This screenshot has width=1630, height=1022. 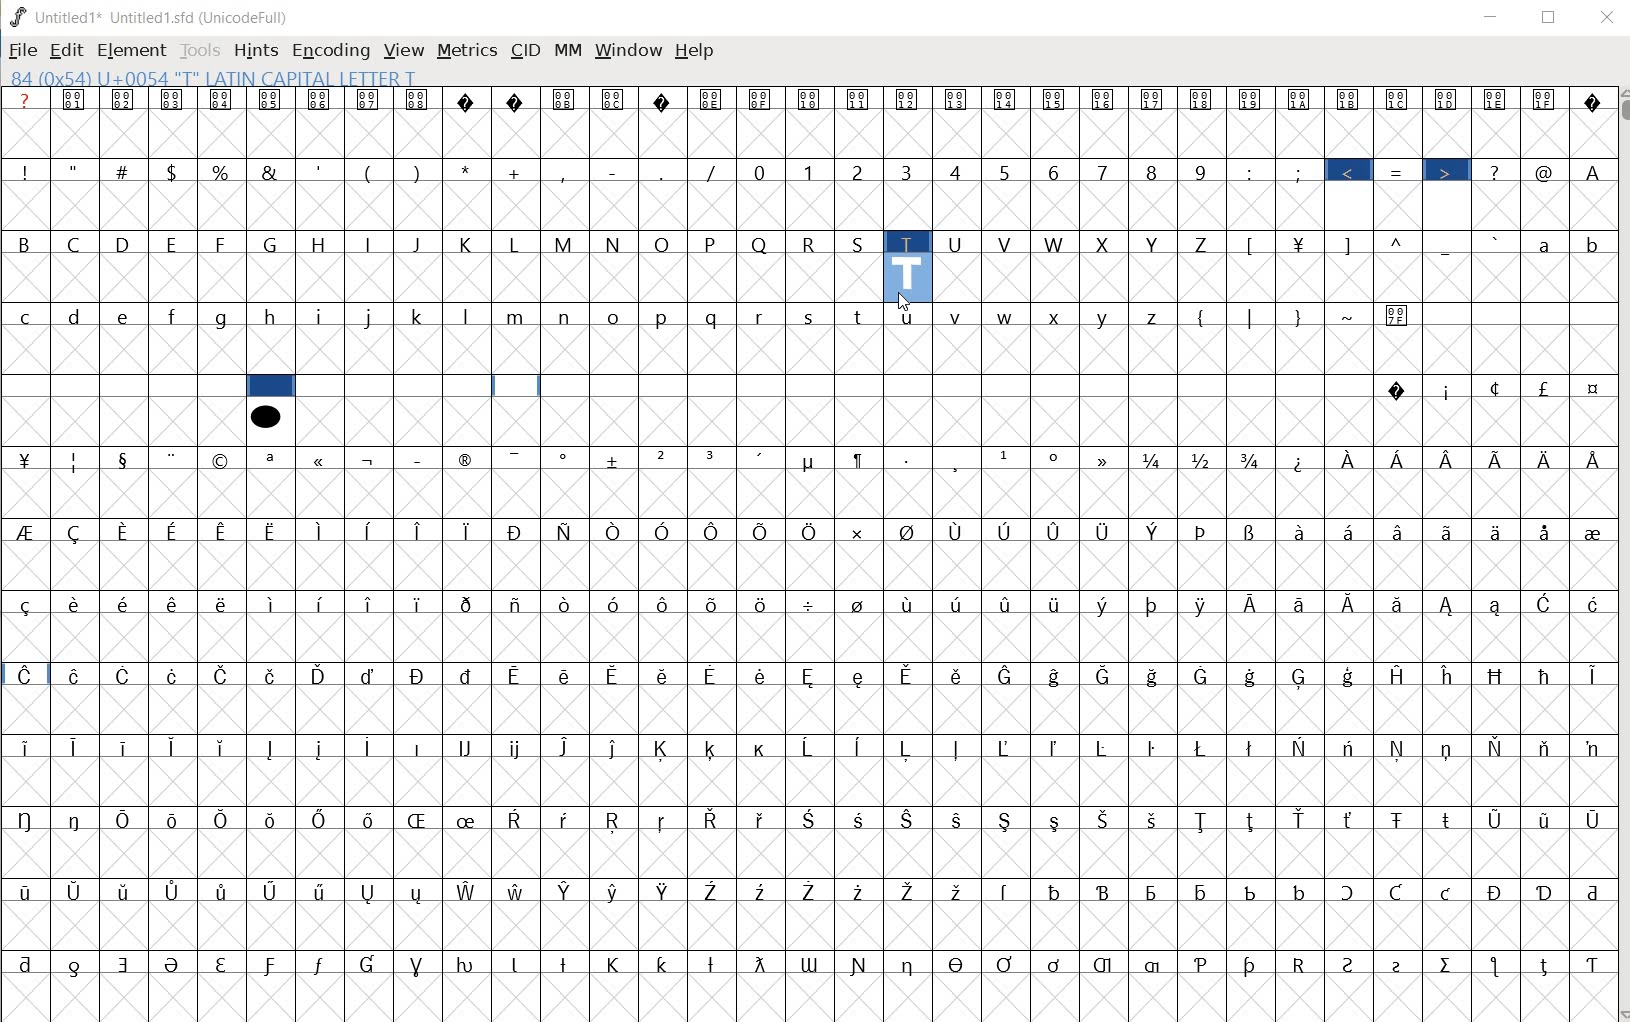 What do you see at coordinates (861, 675) in the screenshot?
I see `Symbol` at bounding box center [861, 675].